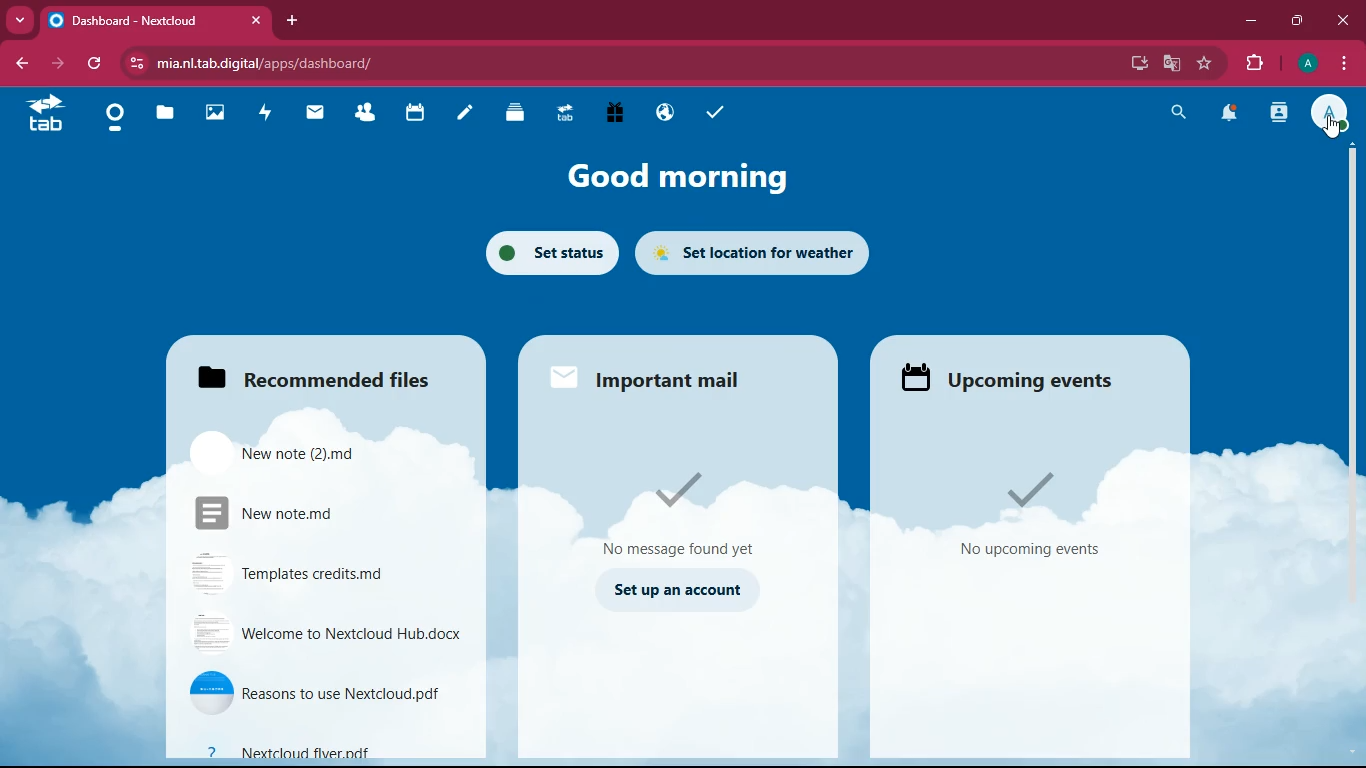 Image resolution: width=1366 pixels, height=768 pixels. What do you see at coordinates (1280, 113) in the screenshot?
I see `activity` at bounding box center [1280, 113].